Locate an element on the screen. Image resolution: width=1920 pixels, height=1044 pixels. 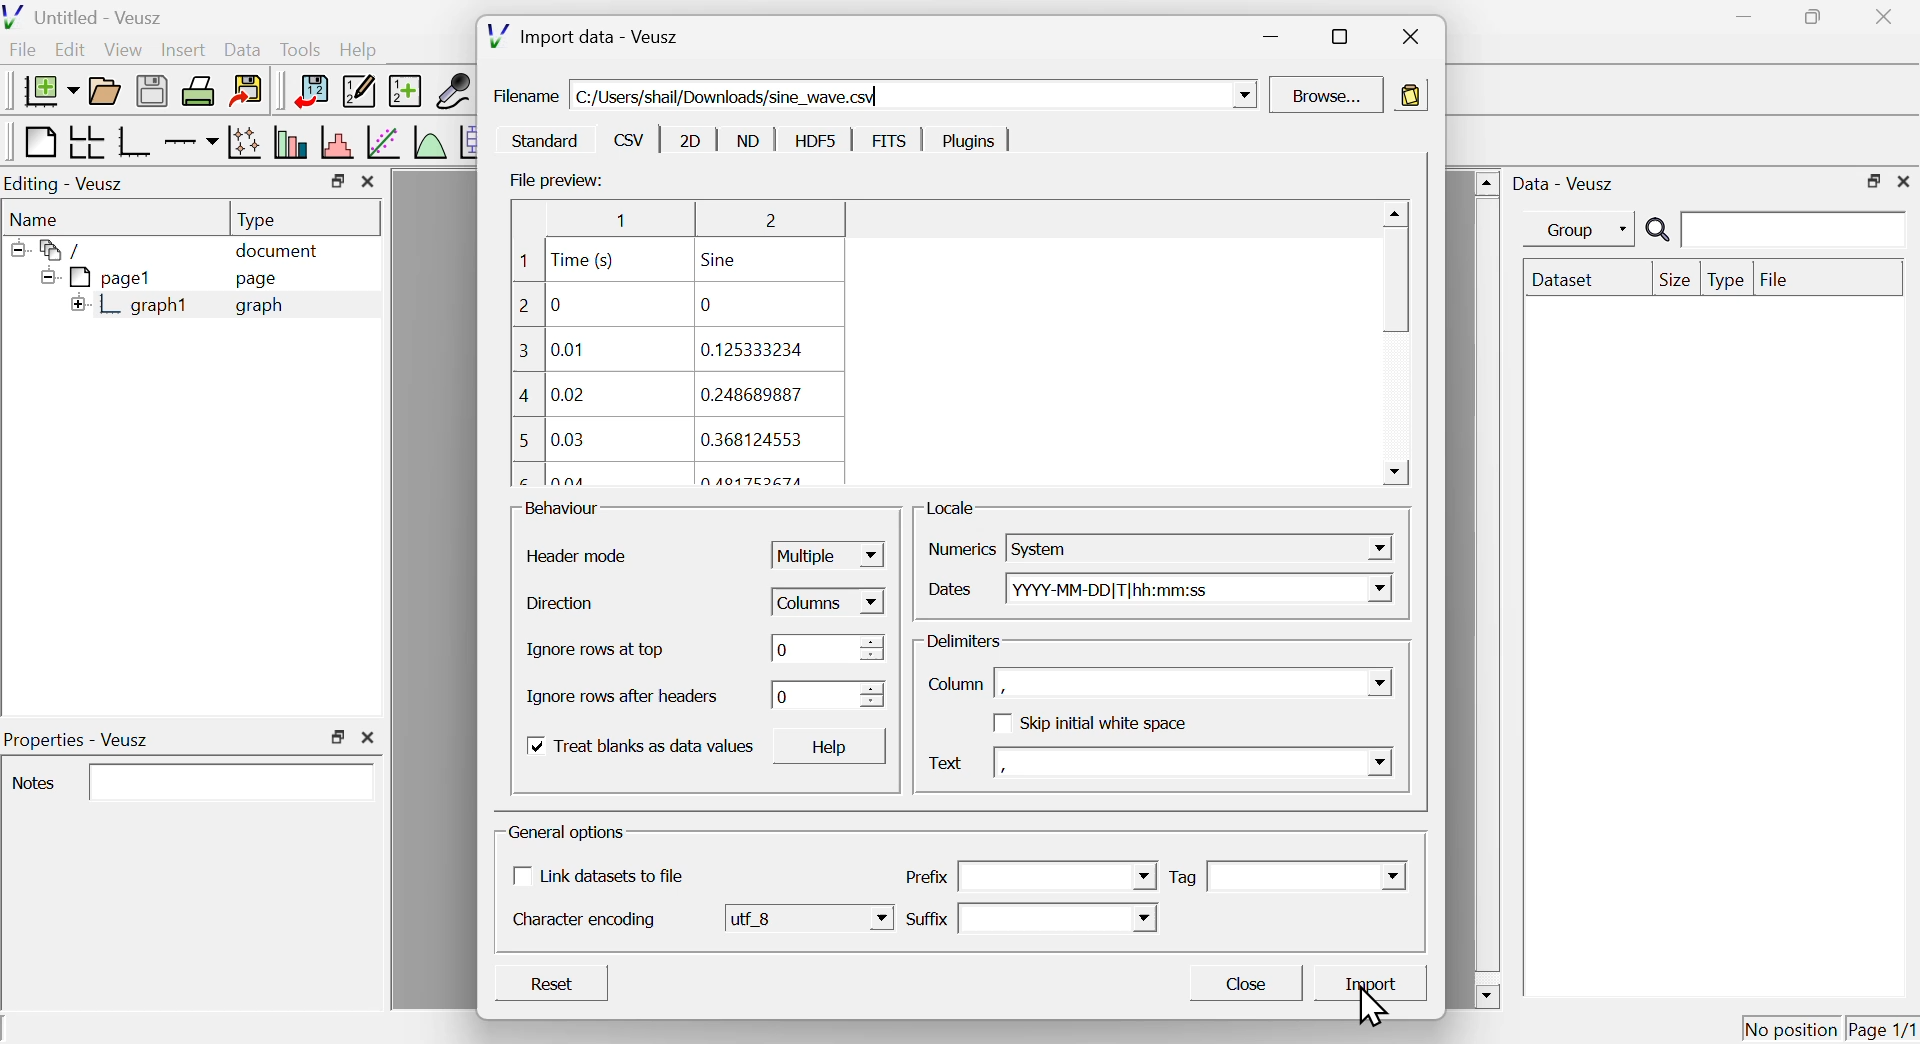
save the document is located at coordinates (152, 92).